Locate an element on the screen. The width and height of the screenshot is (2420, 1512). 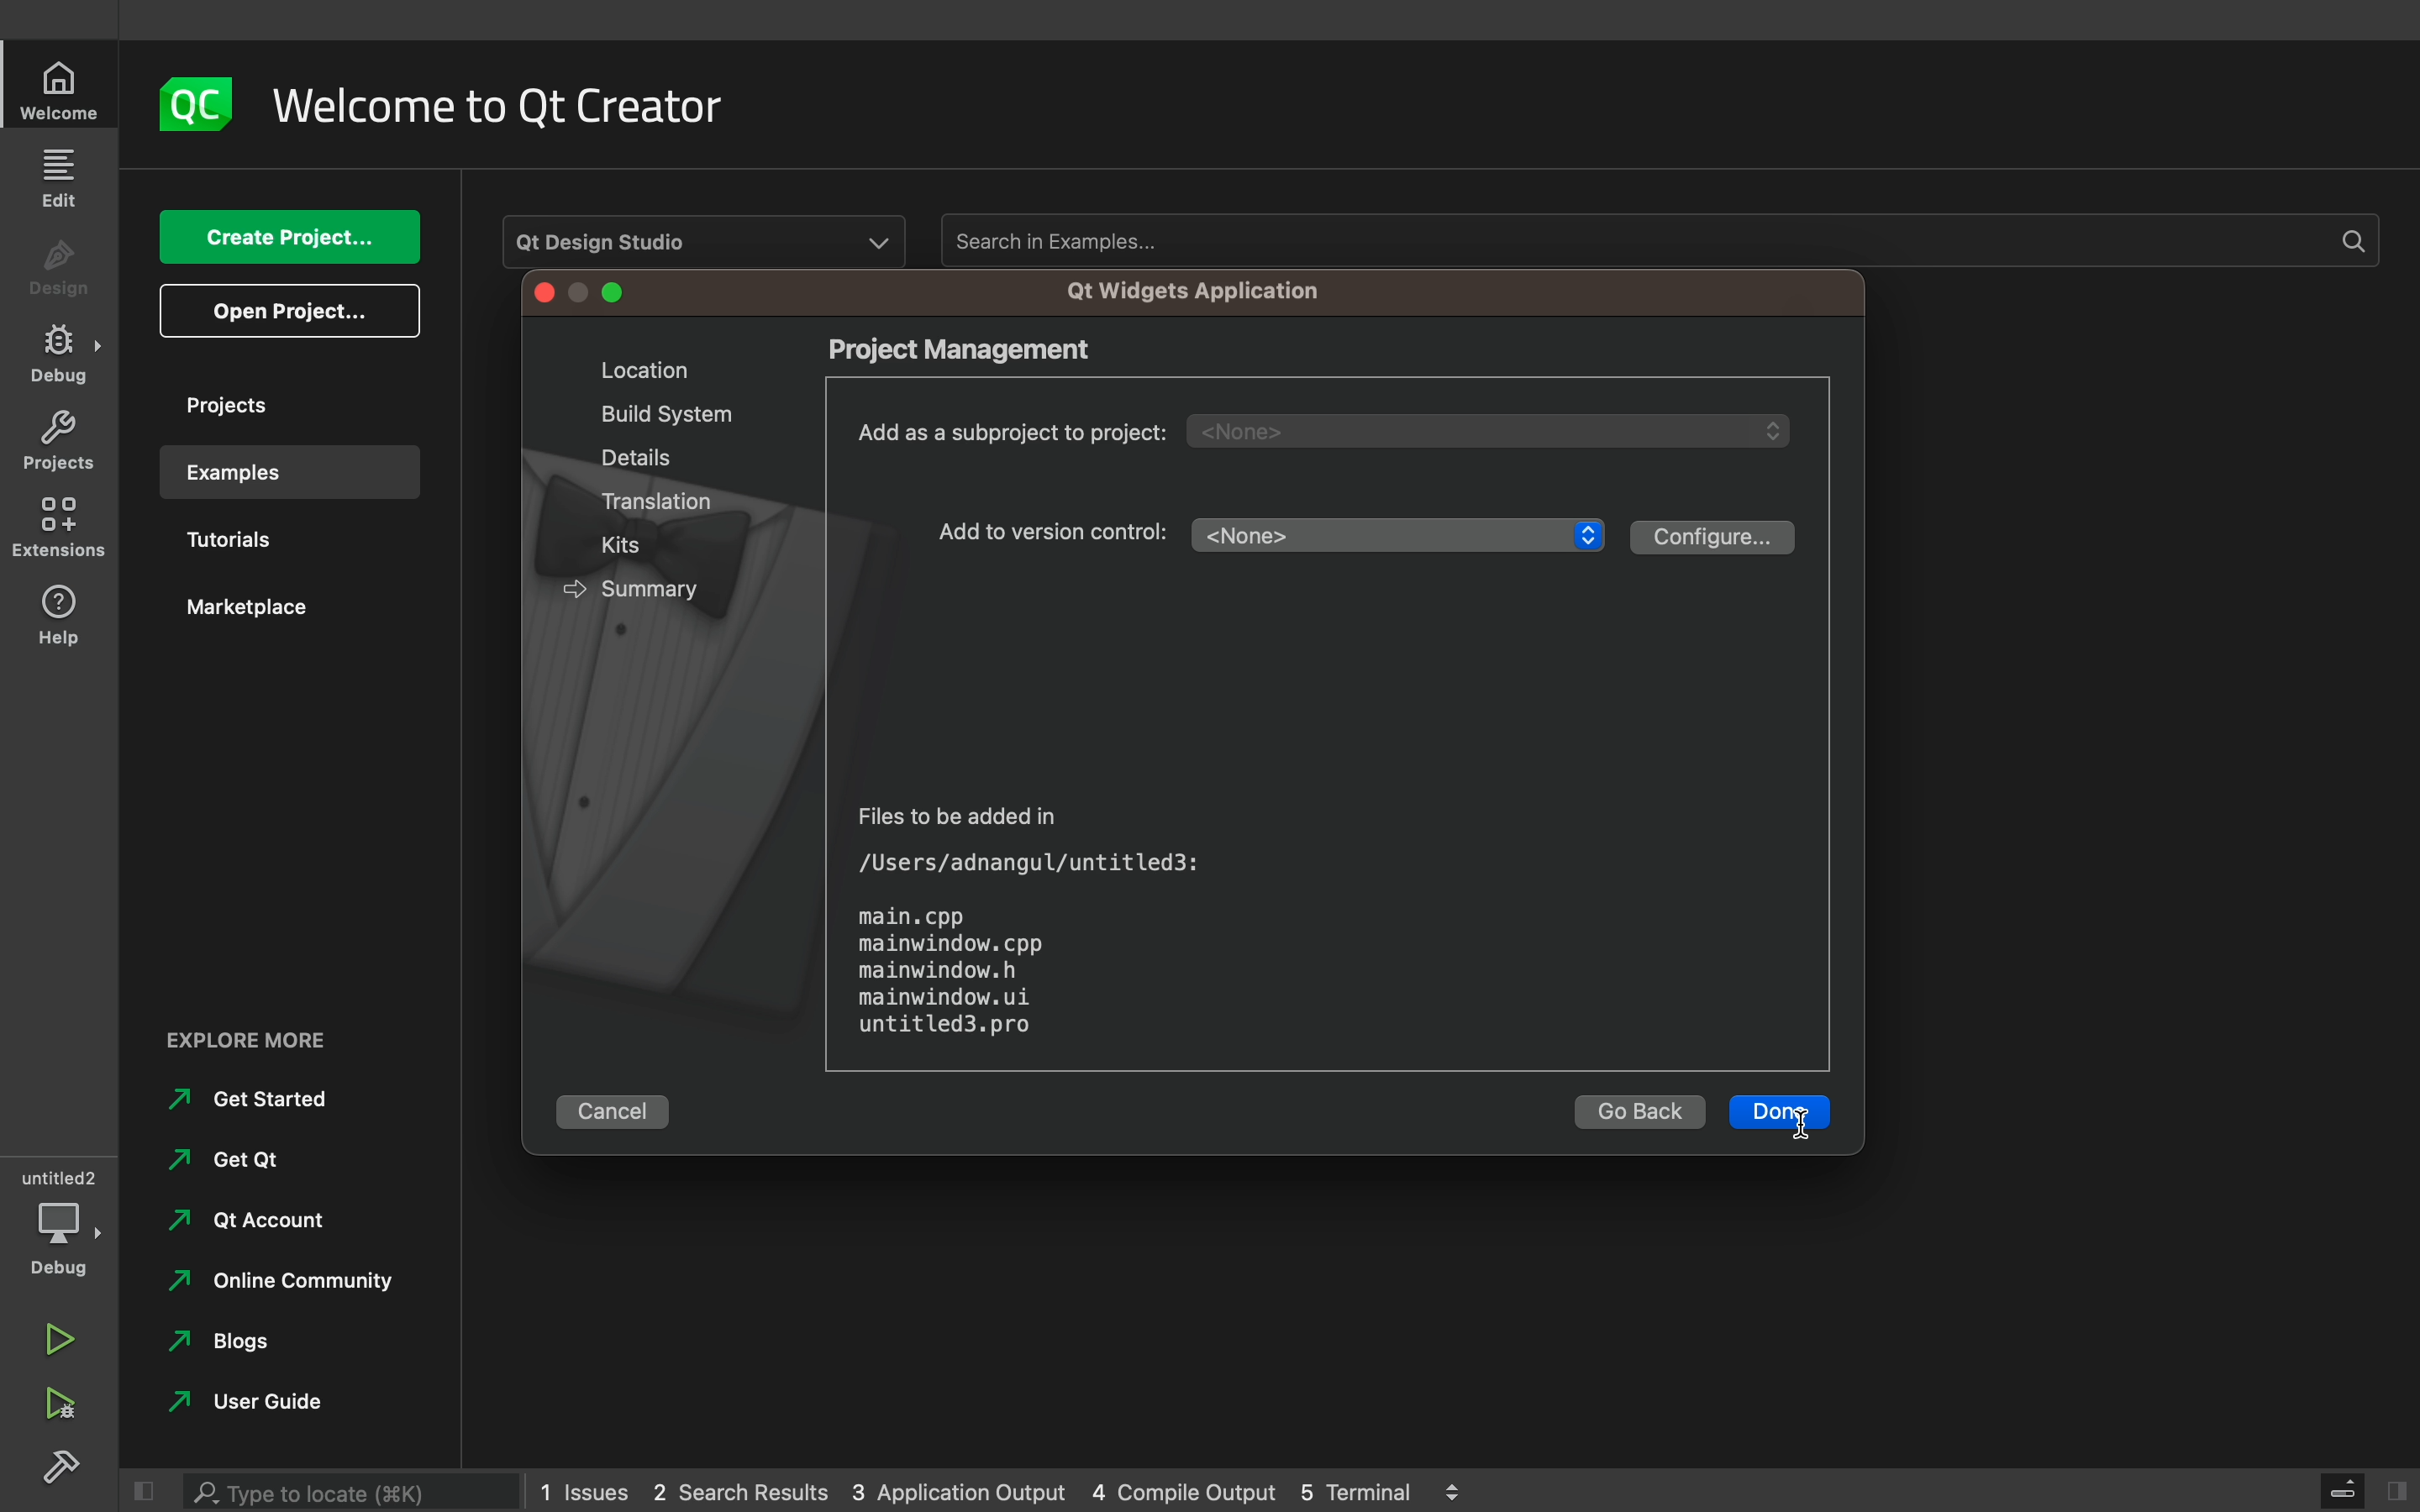
online community is located at coordinates (273, 1287).